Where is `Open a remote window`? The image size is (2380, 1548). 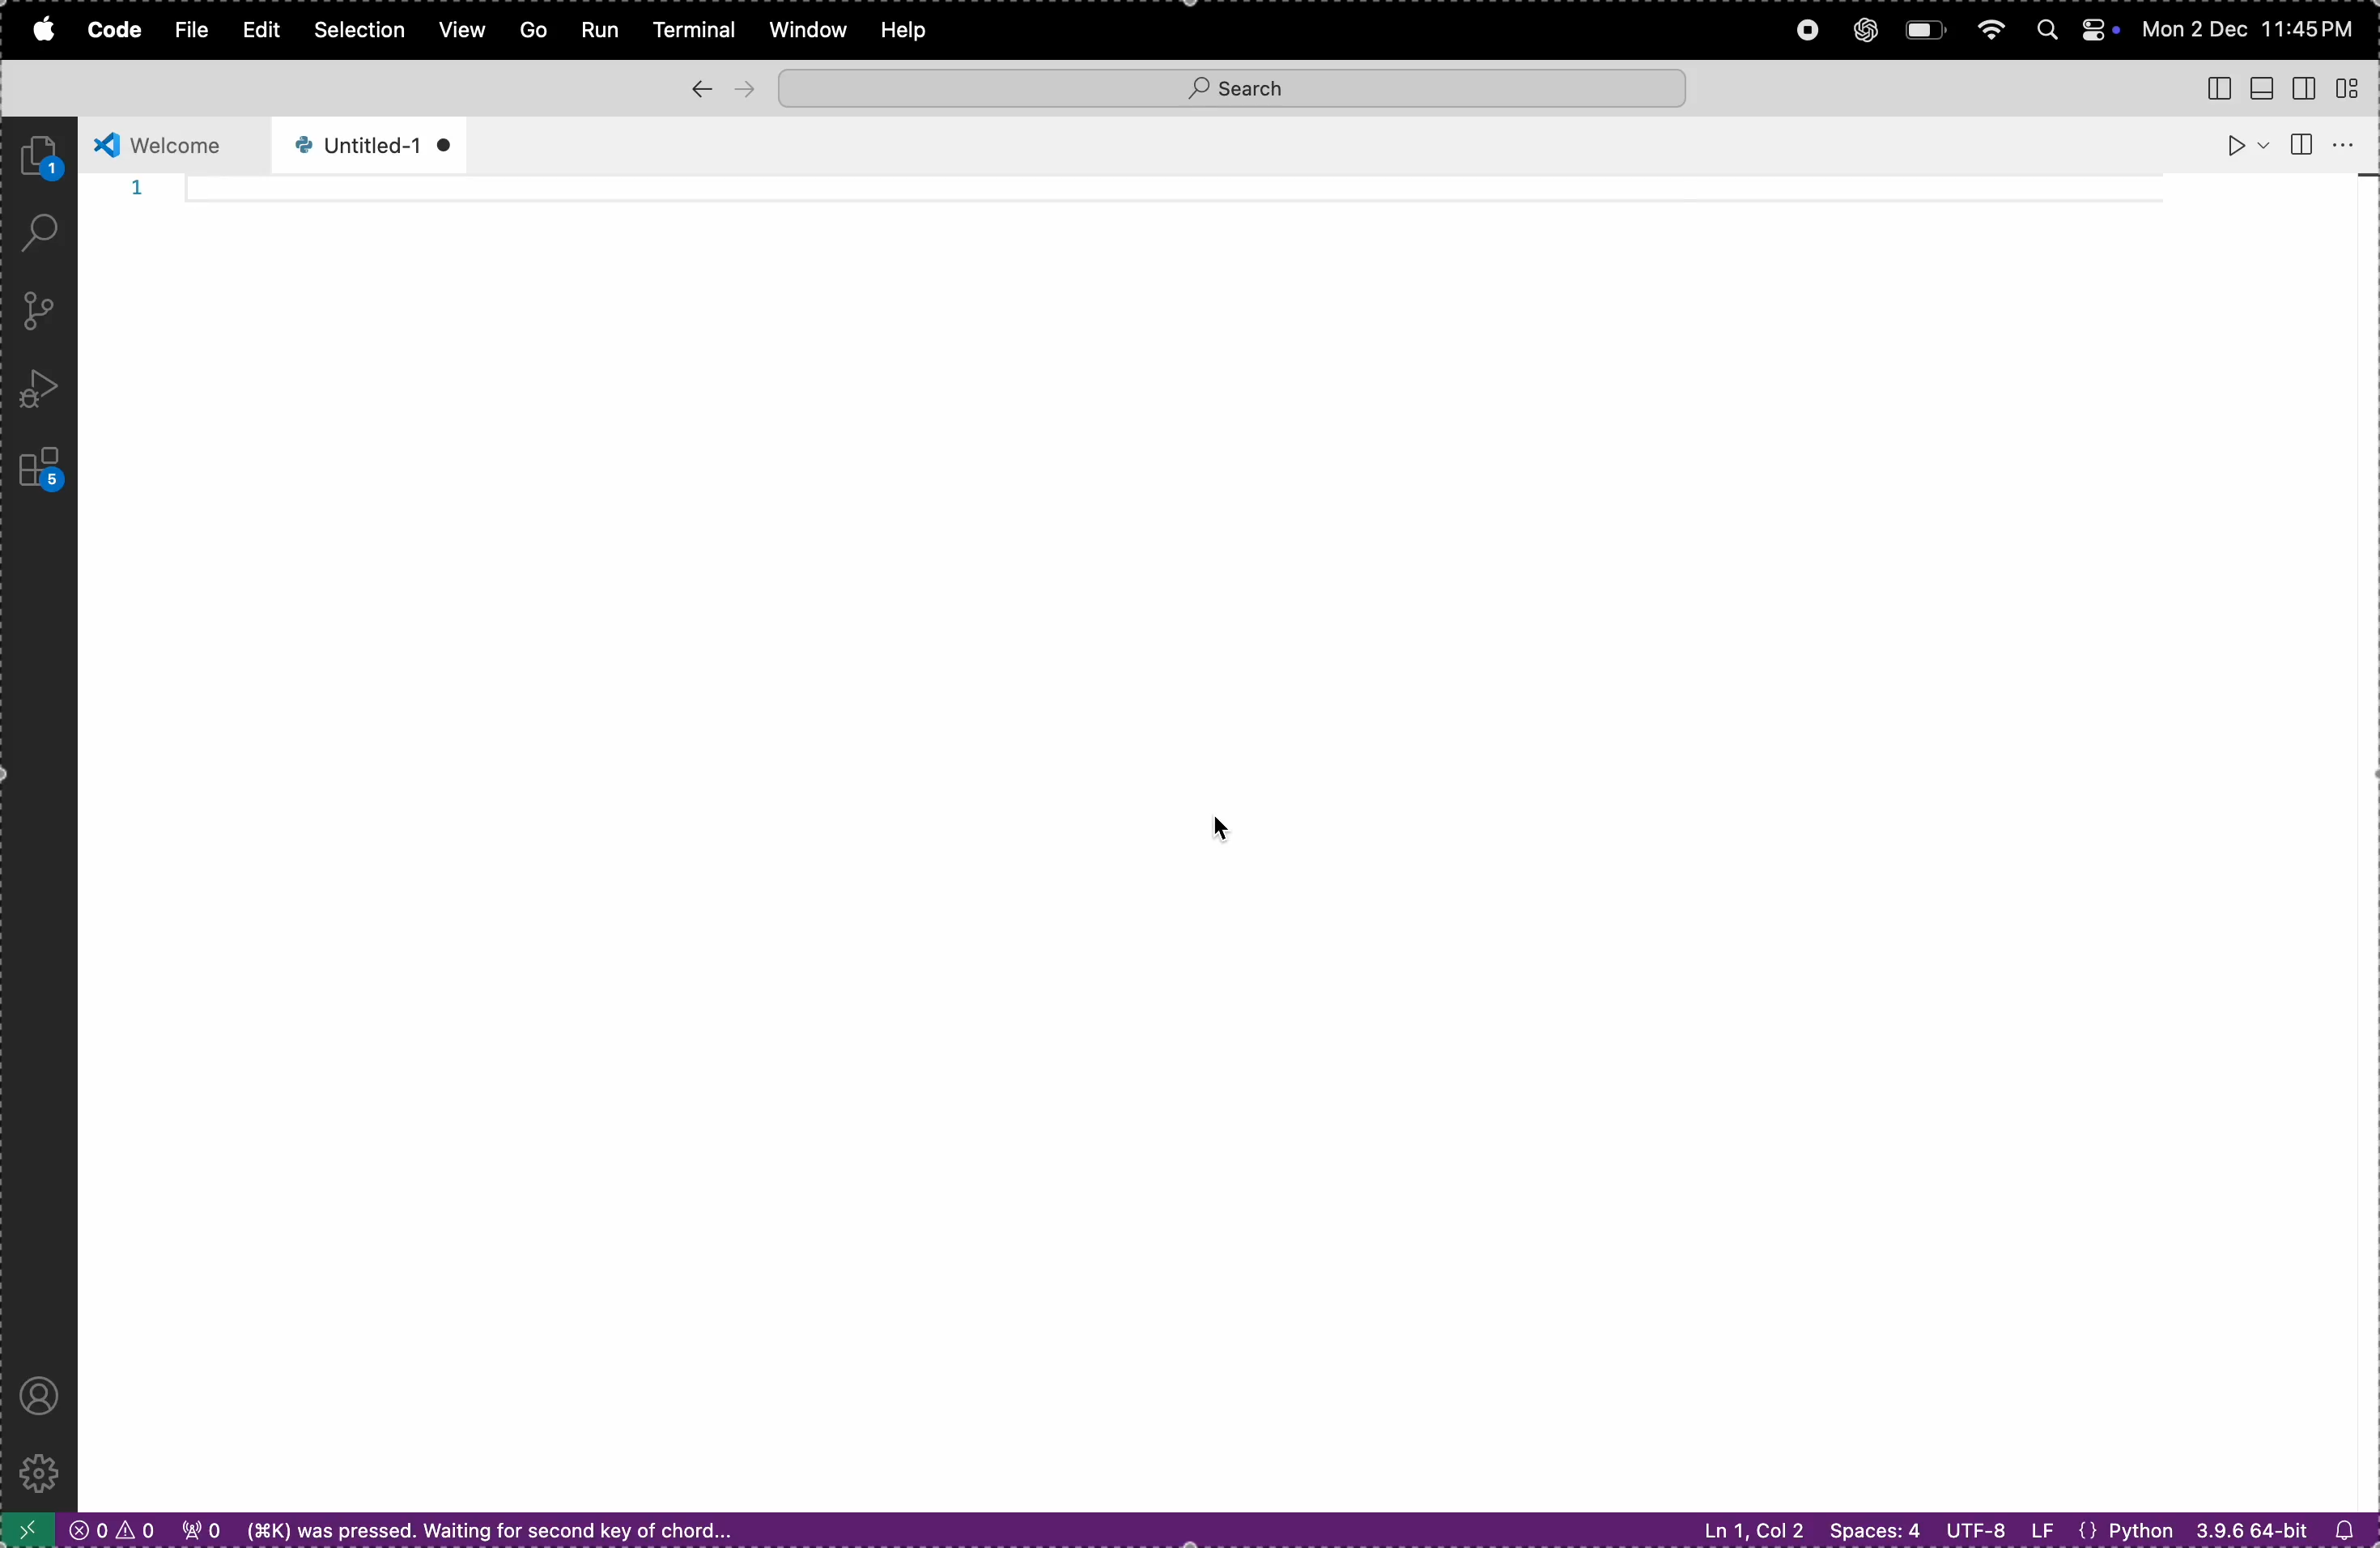 Open a remote window is located at coordinates (25, 1528).